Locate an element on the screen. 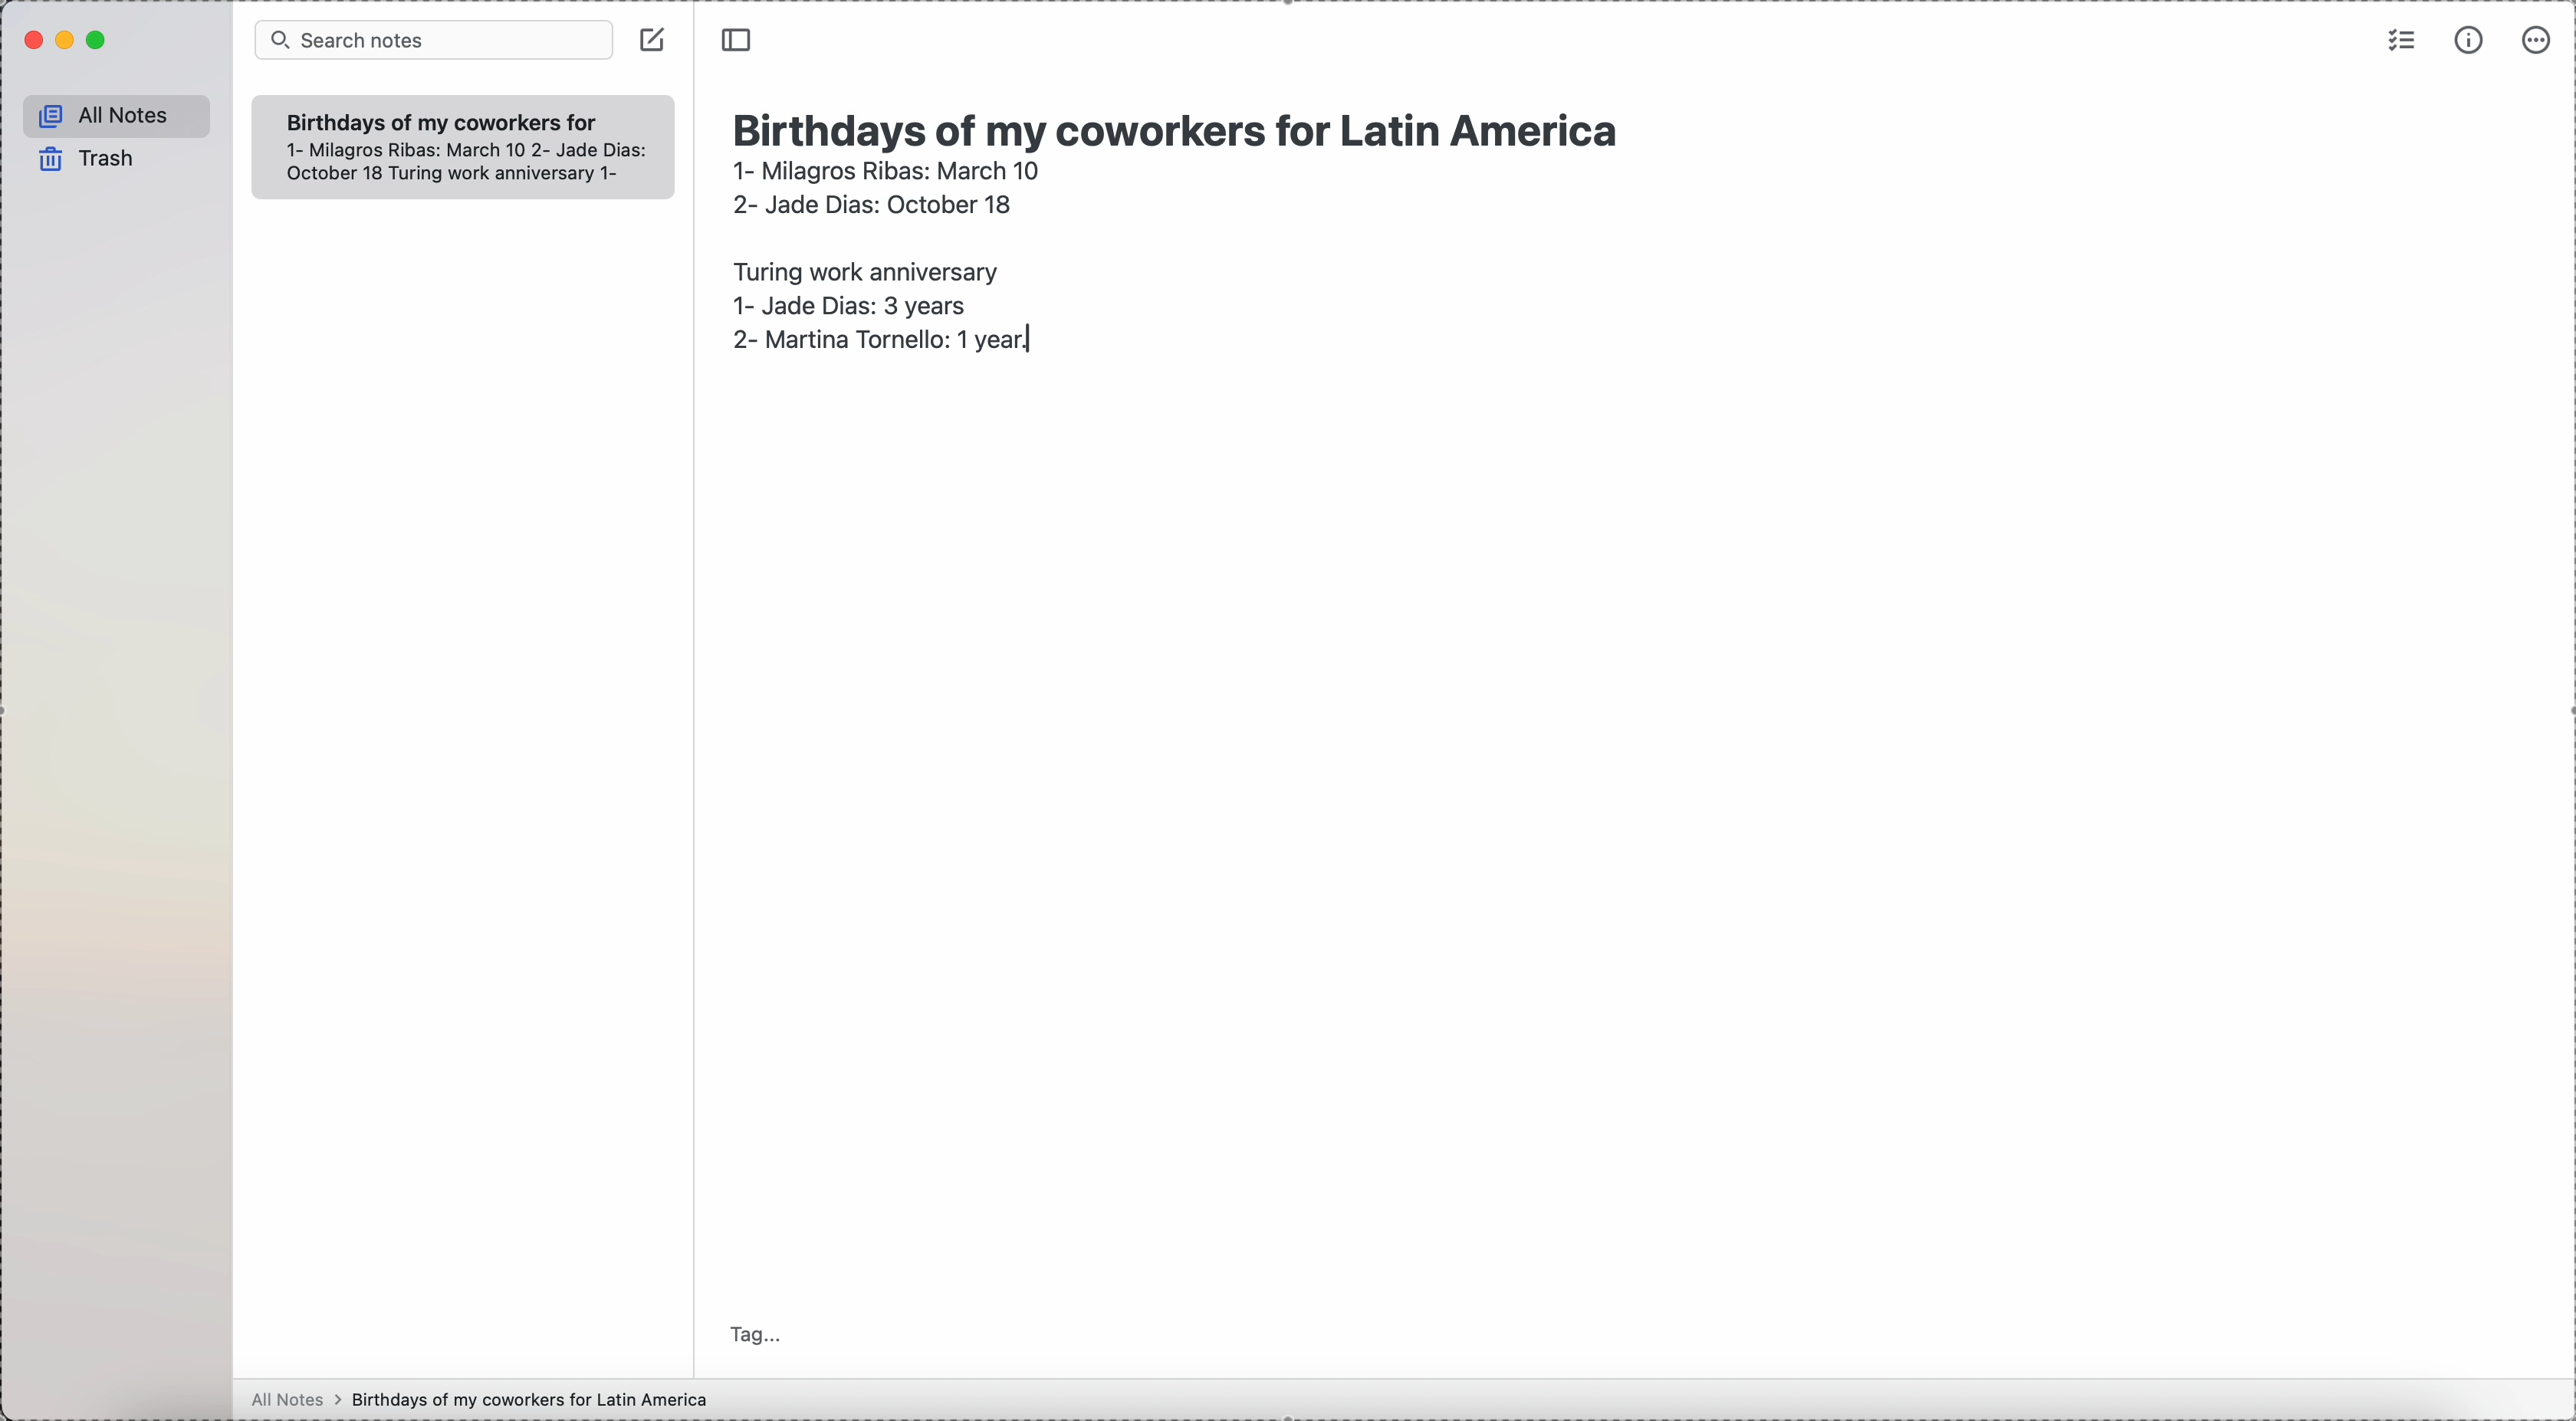  1- Jade Dias: 3 years is located at coordinates (849, 303).